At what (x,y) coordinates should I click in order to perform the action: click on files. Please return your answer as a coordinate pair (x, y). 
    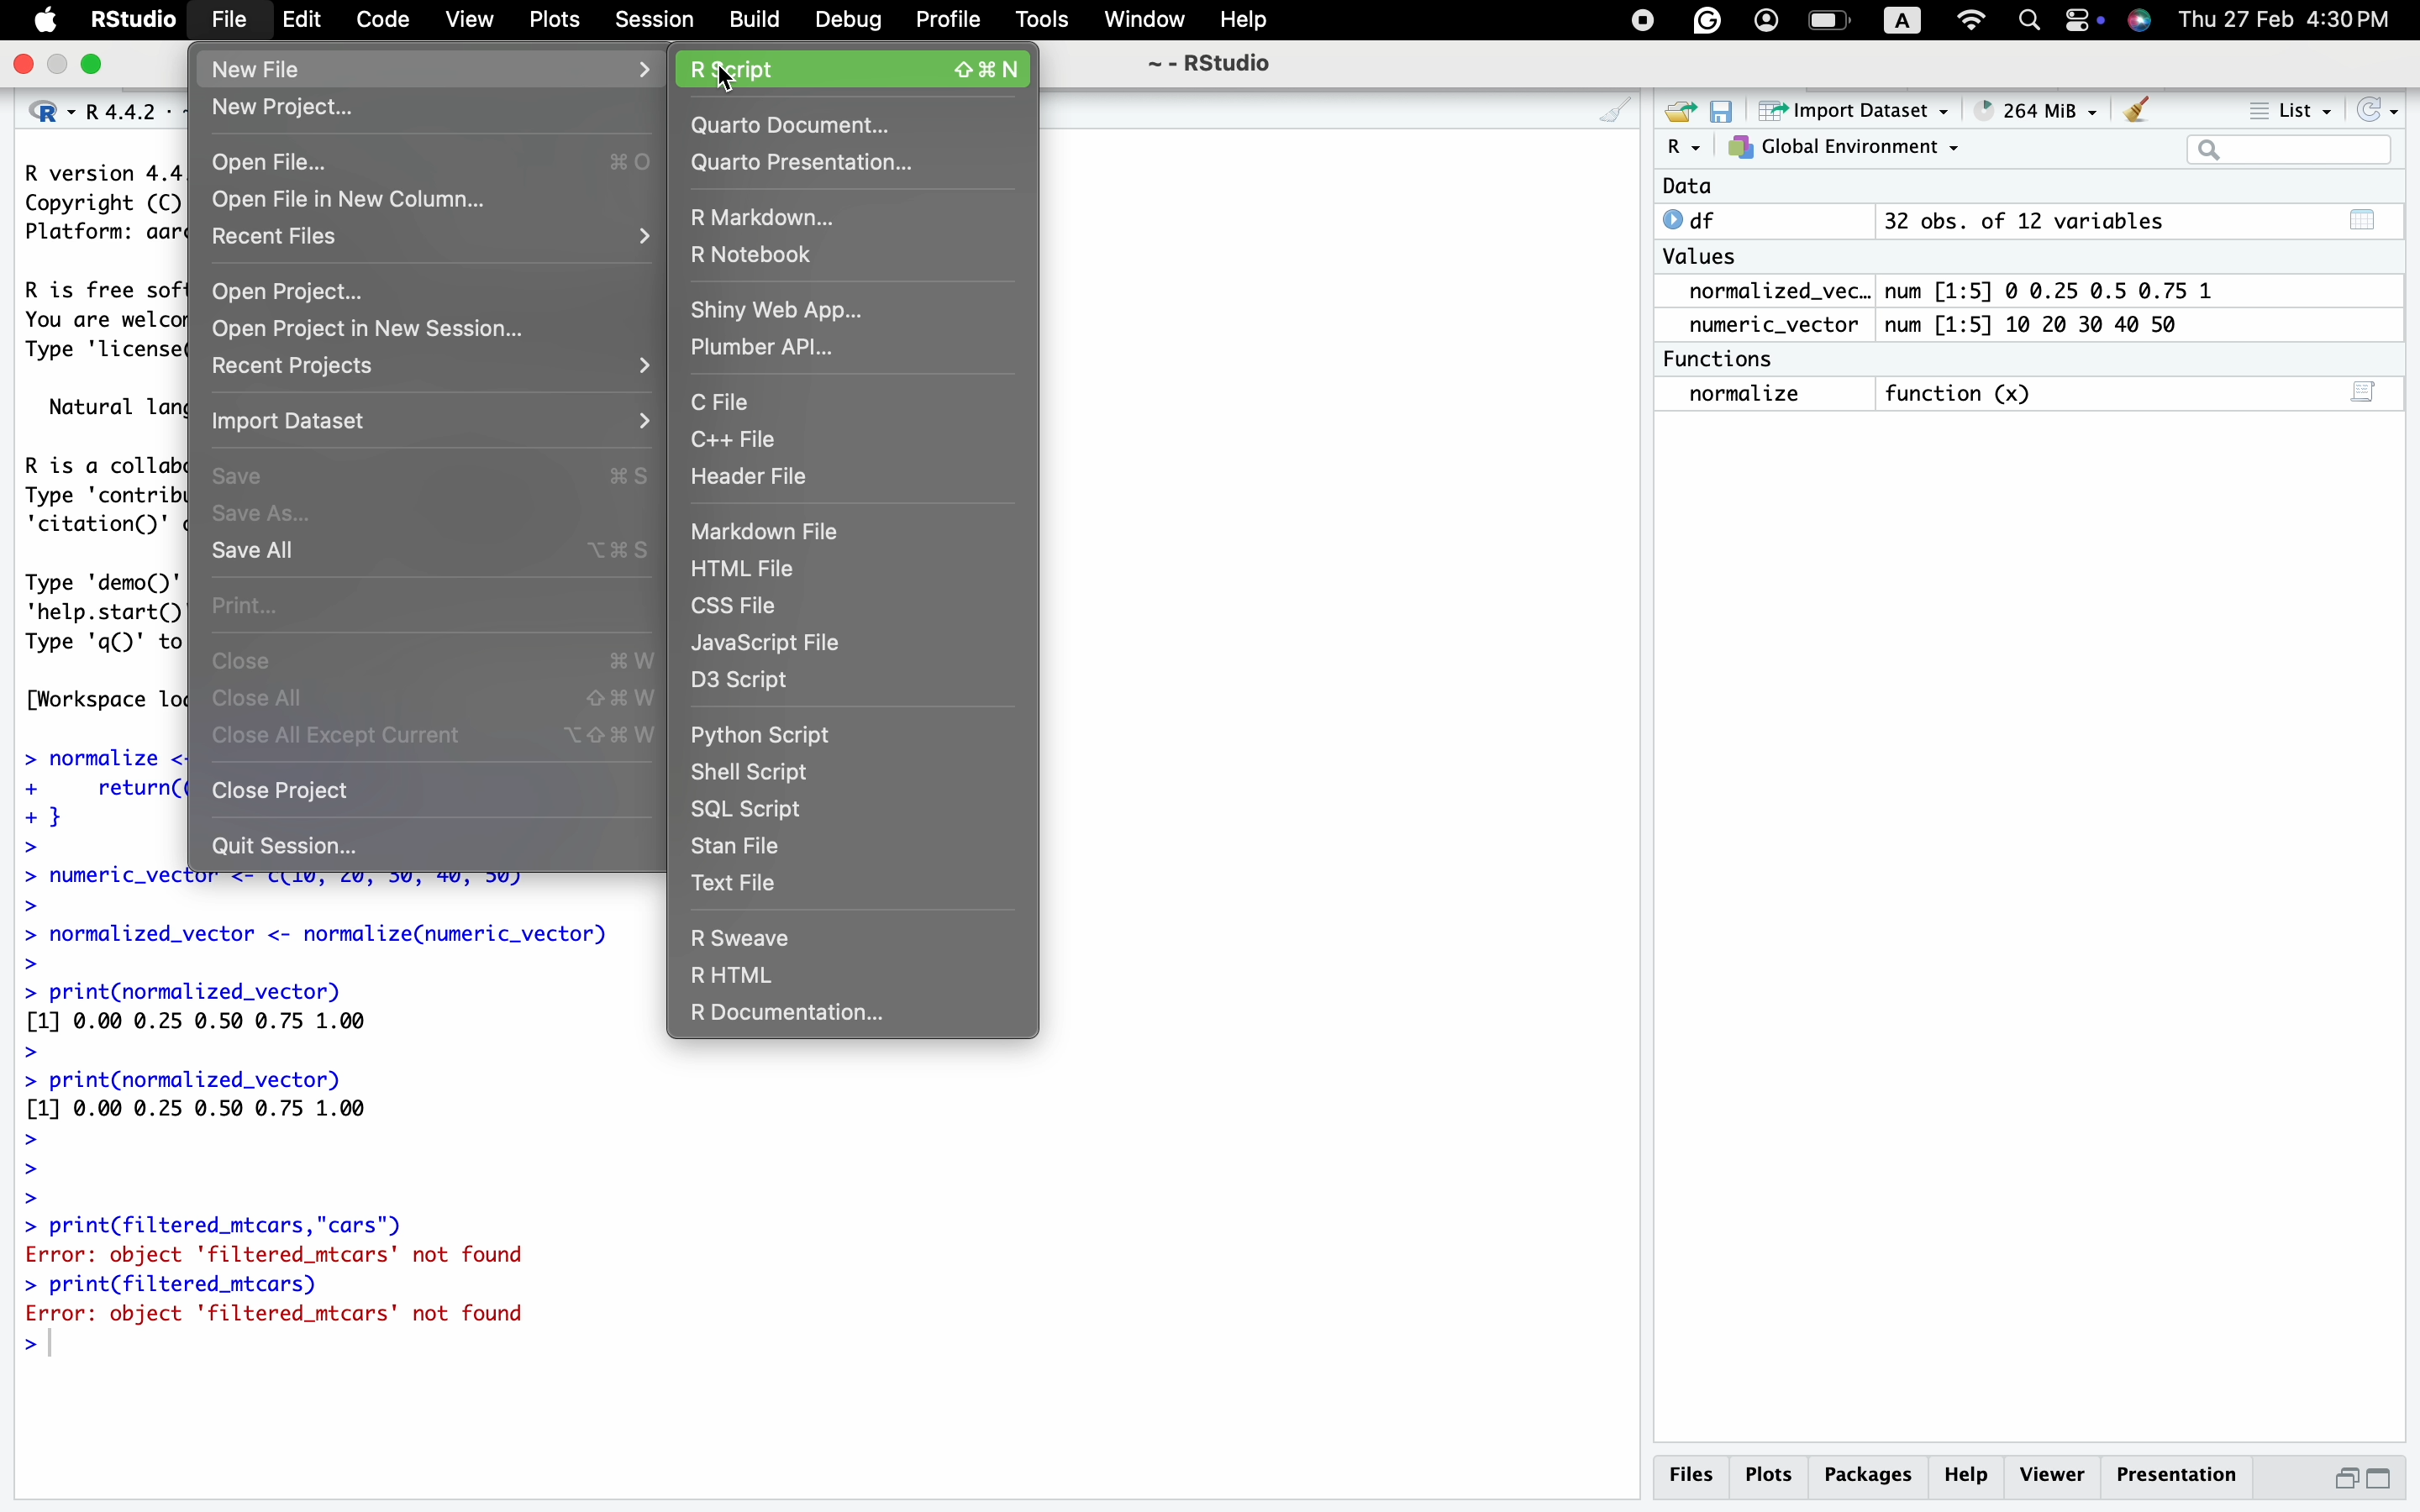
    Looking at the image, I should click on (1691, 1473).